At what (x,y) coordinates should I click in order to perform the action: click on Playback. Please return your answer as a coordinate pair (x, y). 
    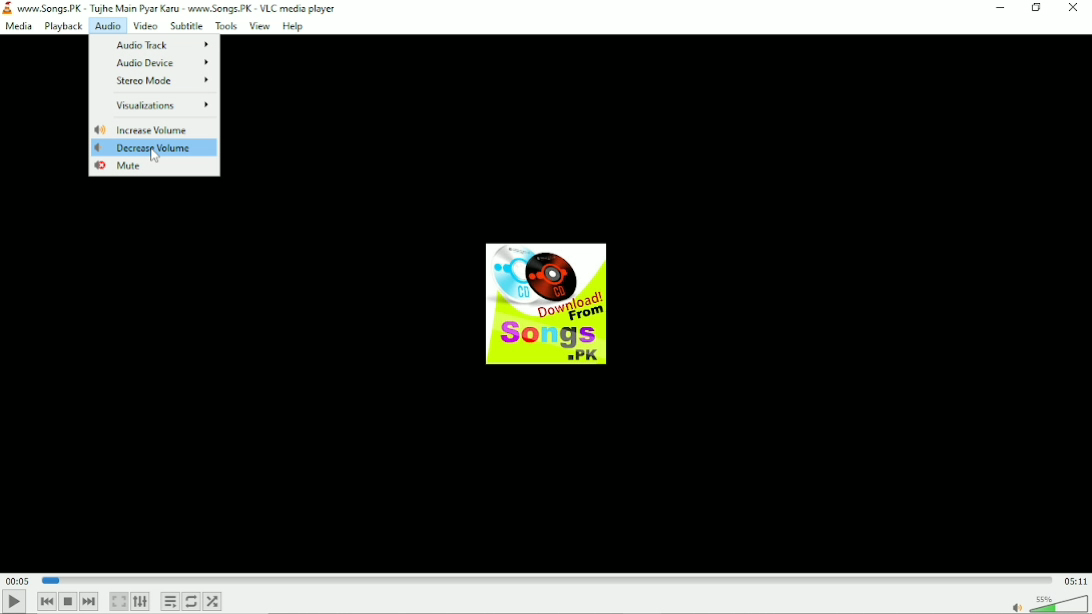
    Looking at the image, I should click on (61, 27).